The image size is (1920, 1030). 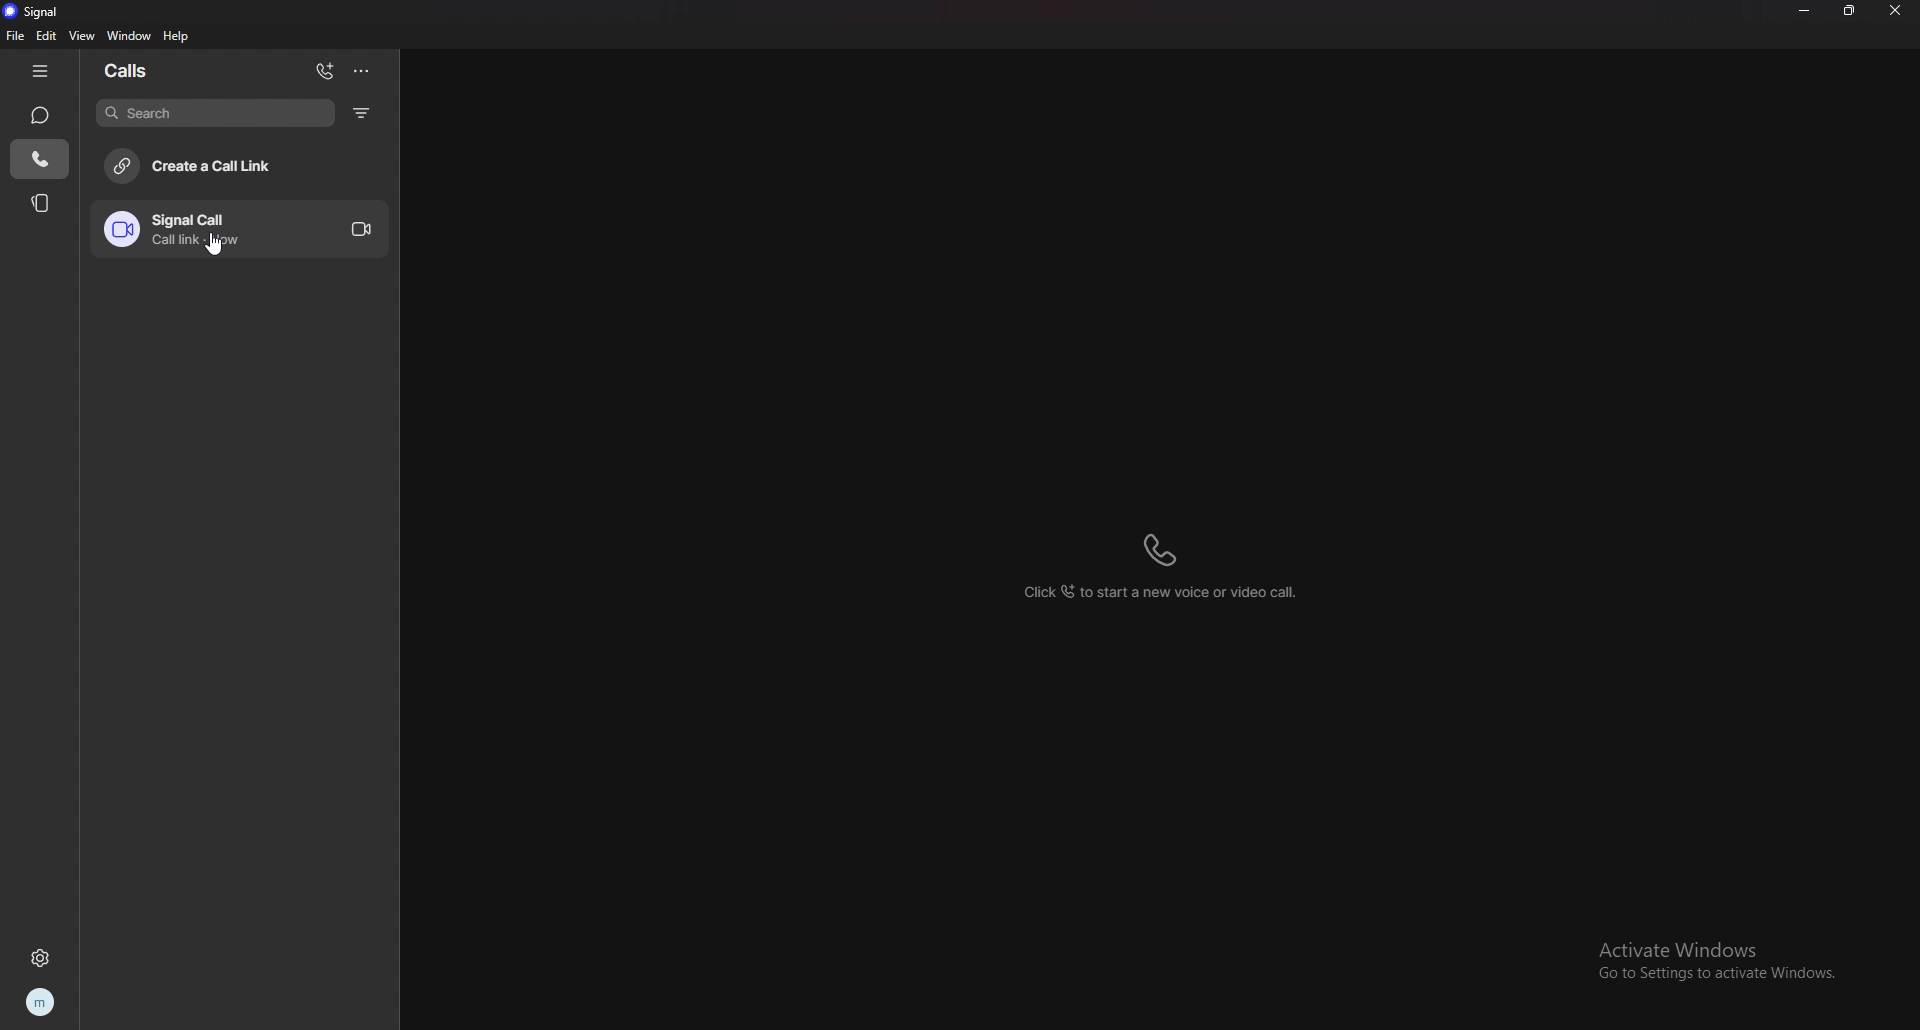 What do you see at coordinates (1805, 9) in the screenshot?
I see `minimize` at bounding box center [1805, 9].